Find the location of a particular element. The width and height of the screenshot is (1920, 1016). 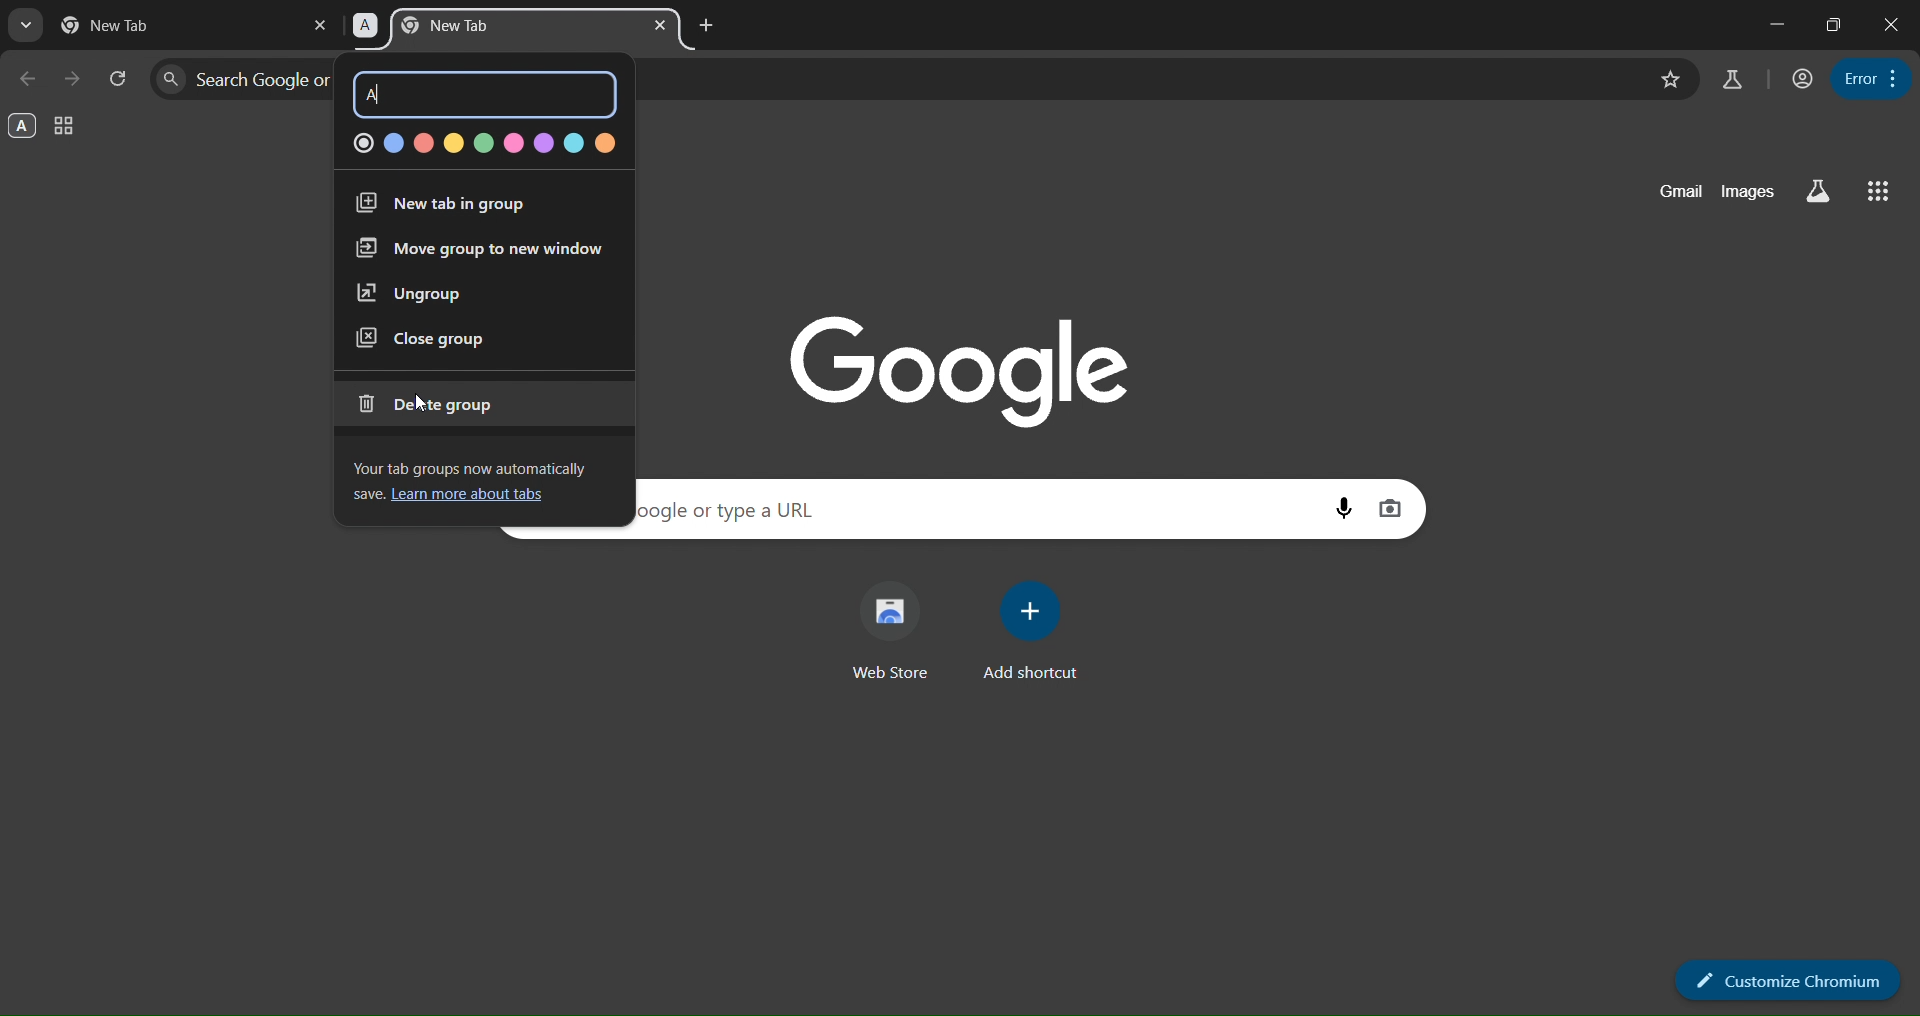

close tab is located at coordinates (663, 25).